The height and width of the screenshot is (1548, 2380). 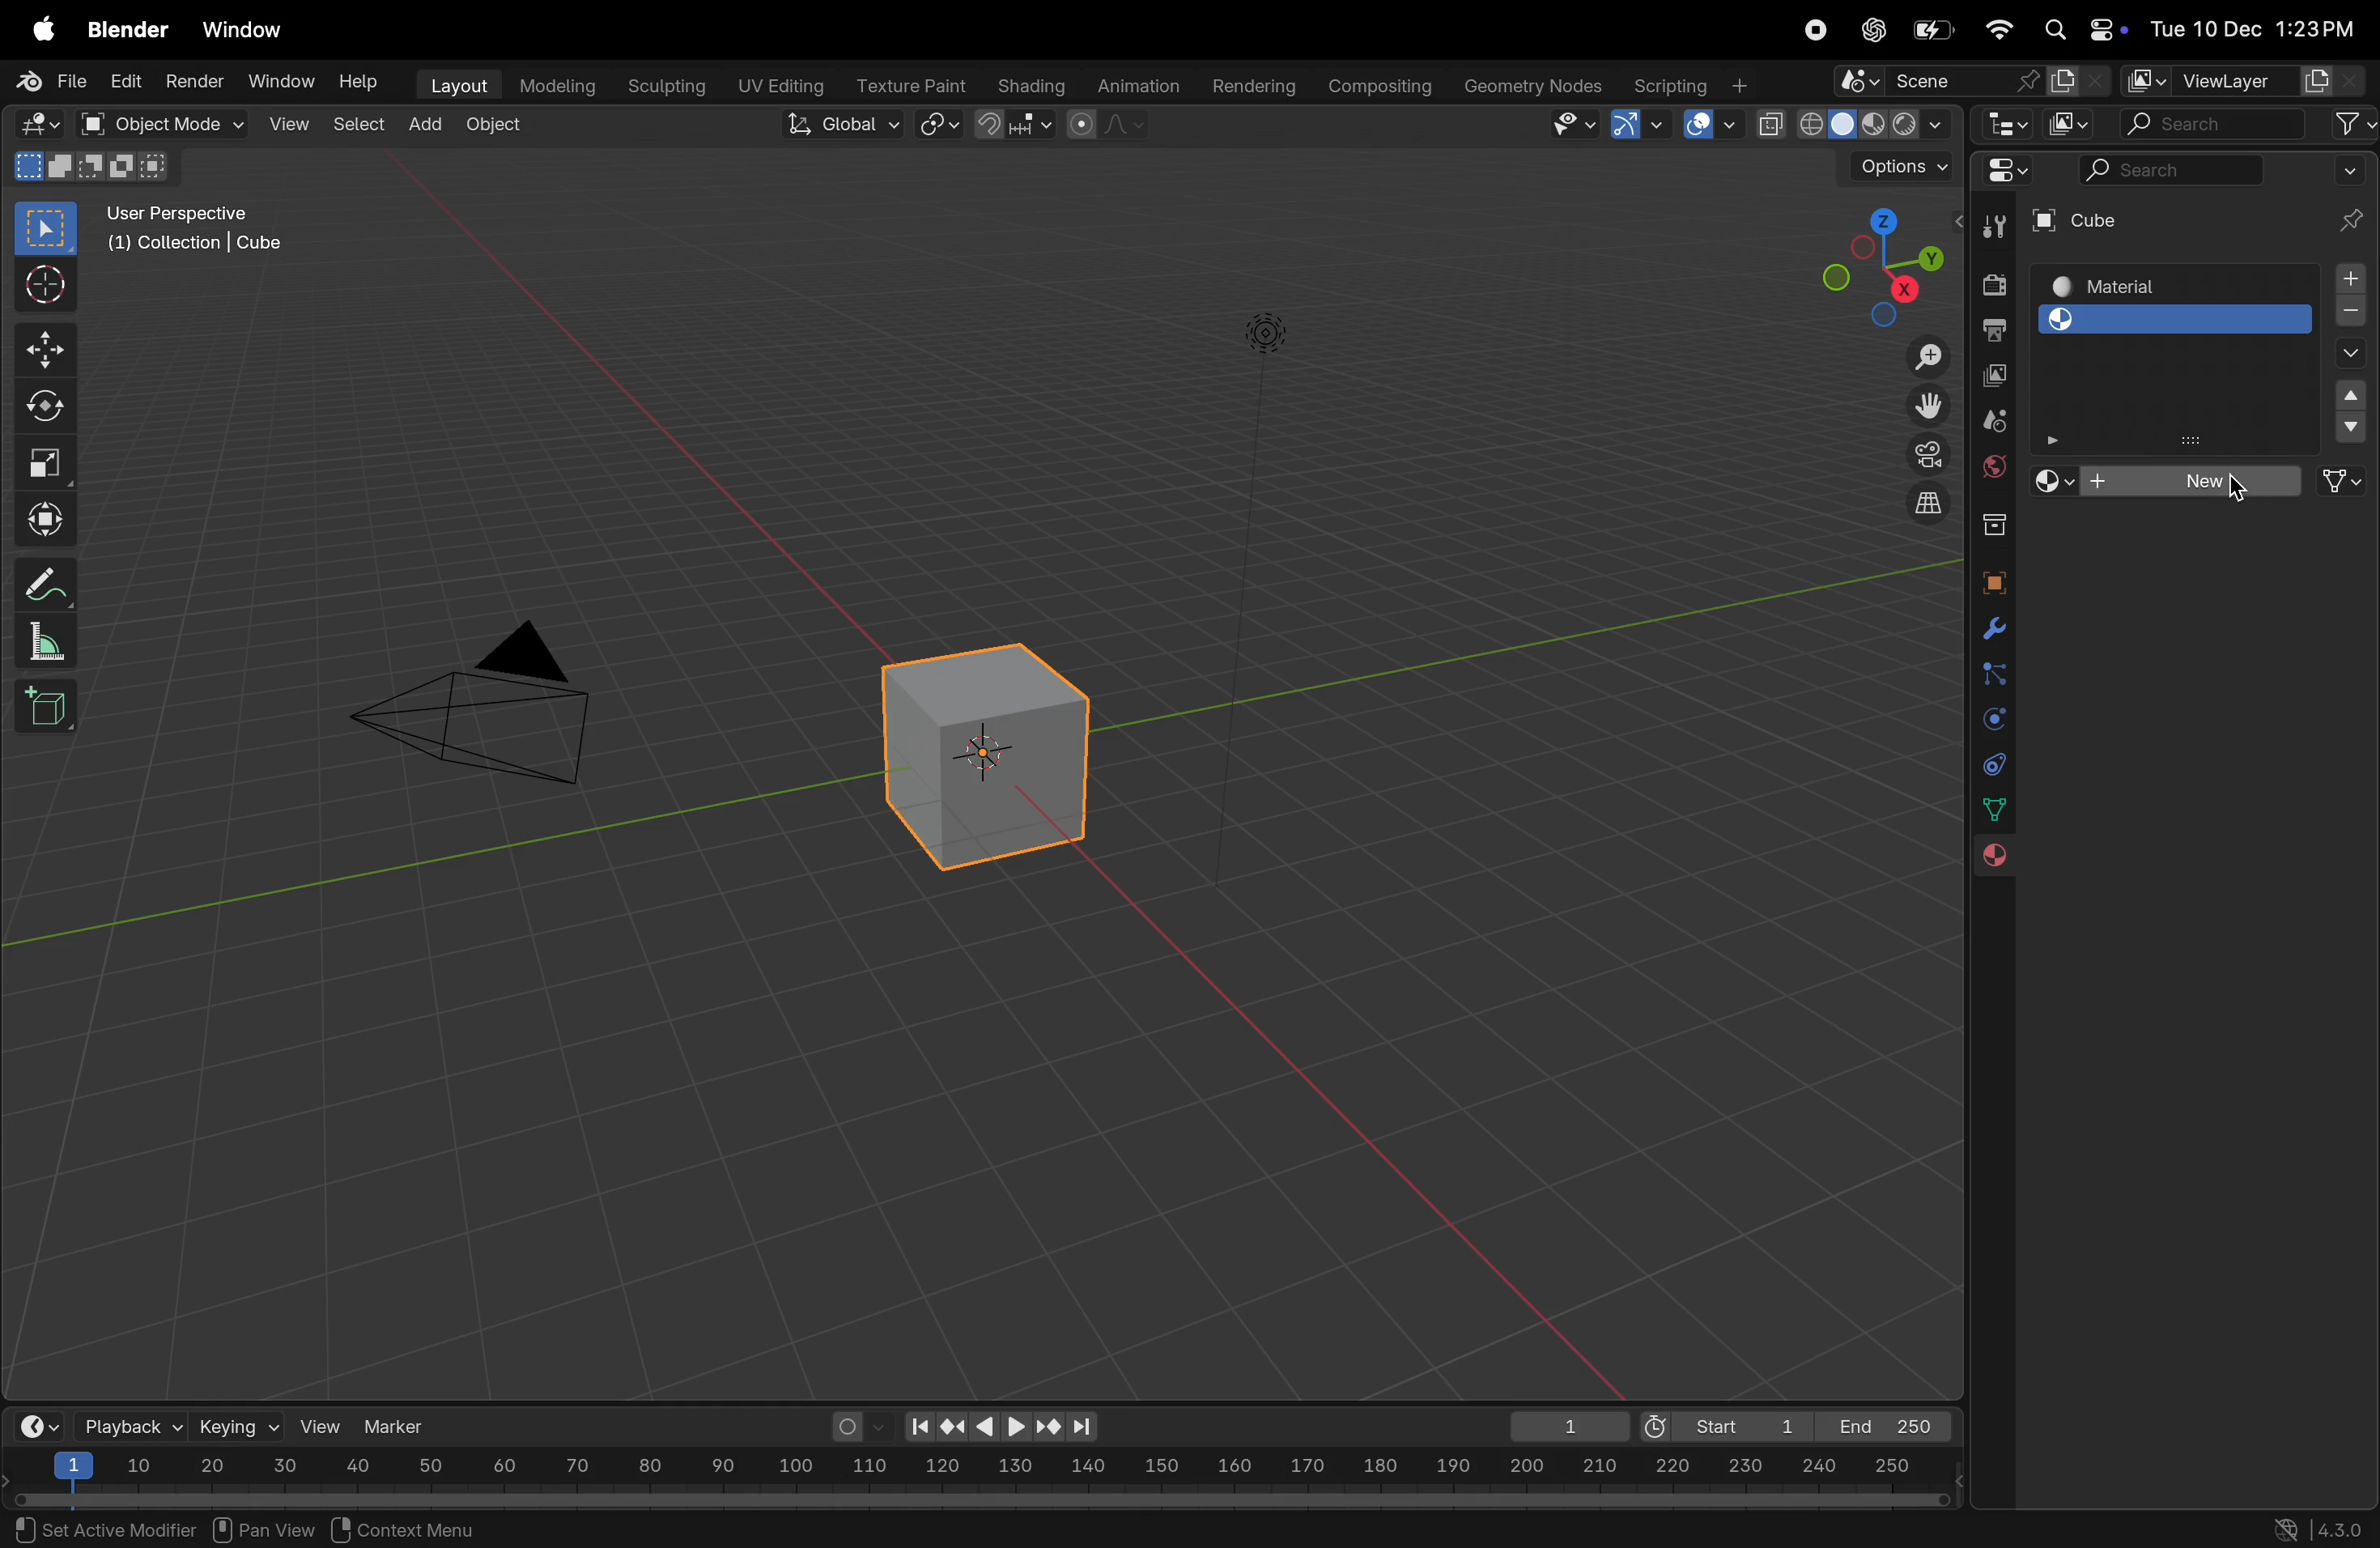 What do you see at coordinates (2071, 124) in the screenshot?
I see `display mode` at bounding box center [2071, 124].